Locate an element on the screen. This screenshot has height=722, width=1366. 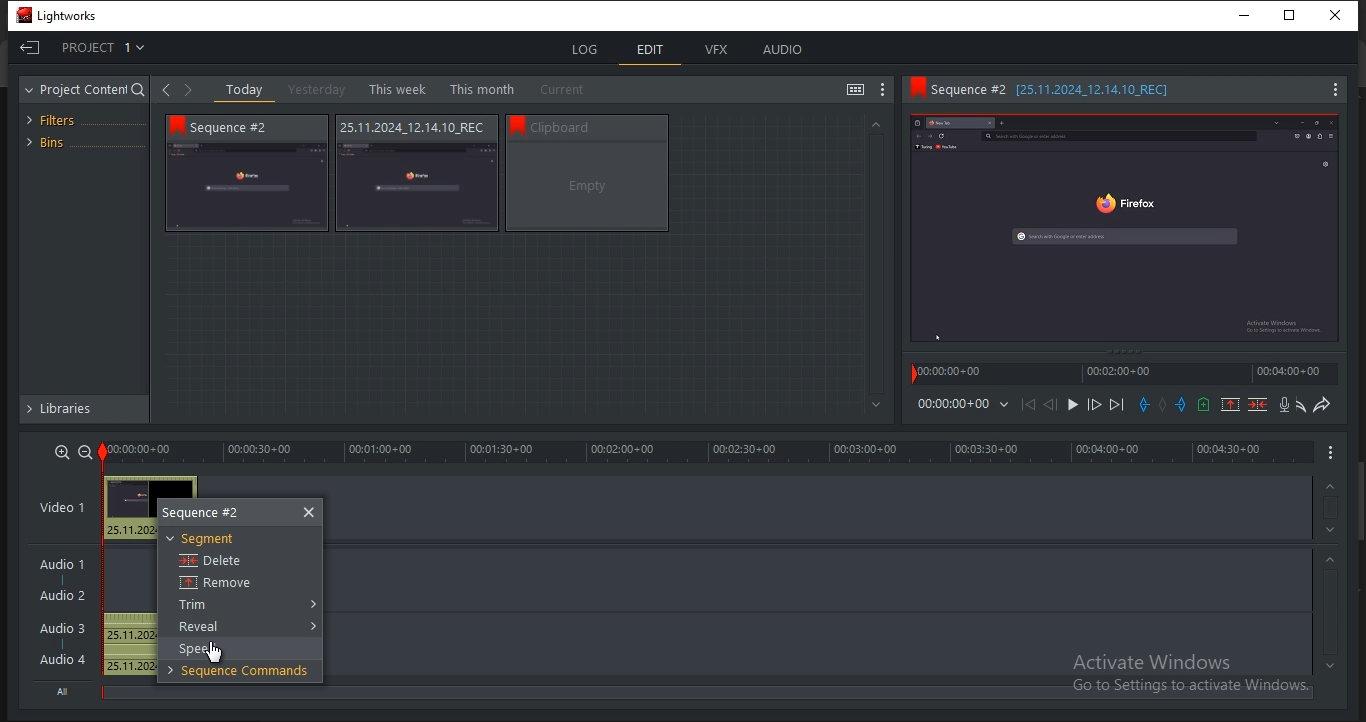
close is located at coordinates (309, 512).